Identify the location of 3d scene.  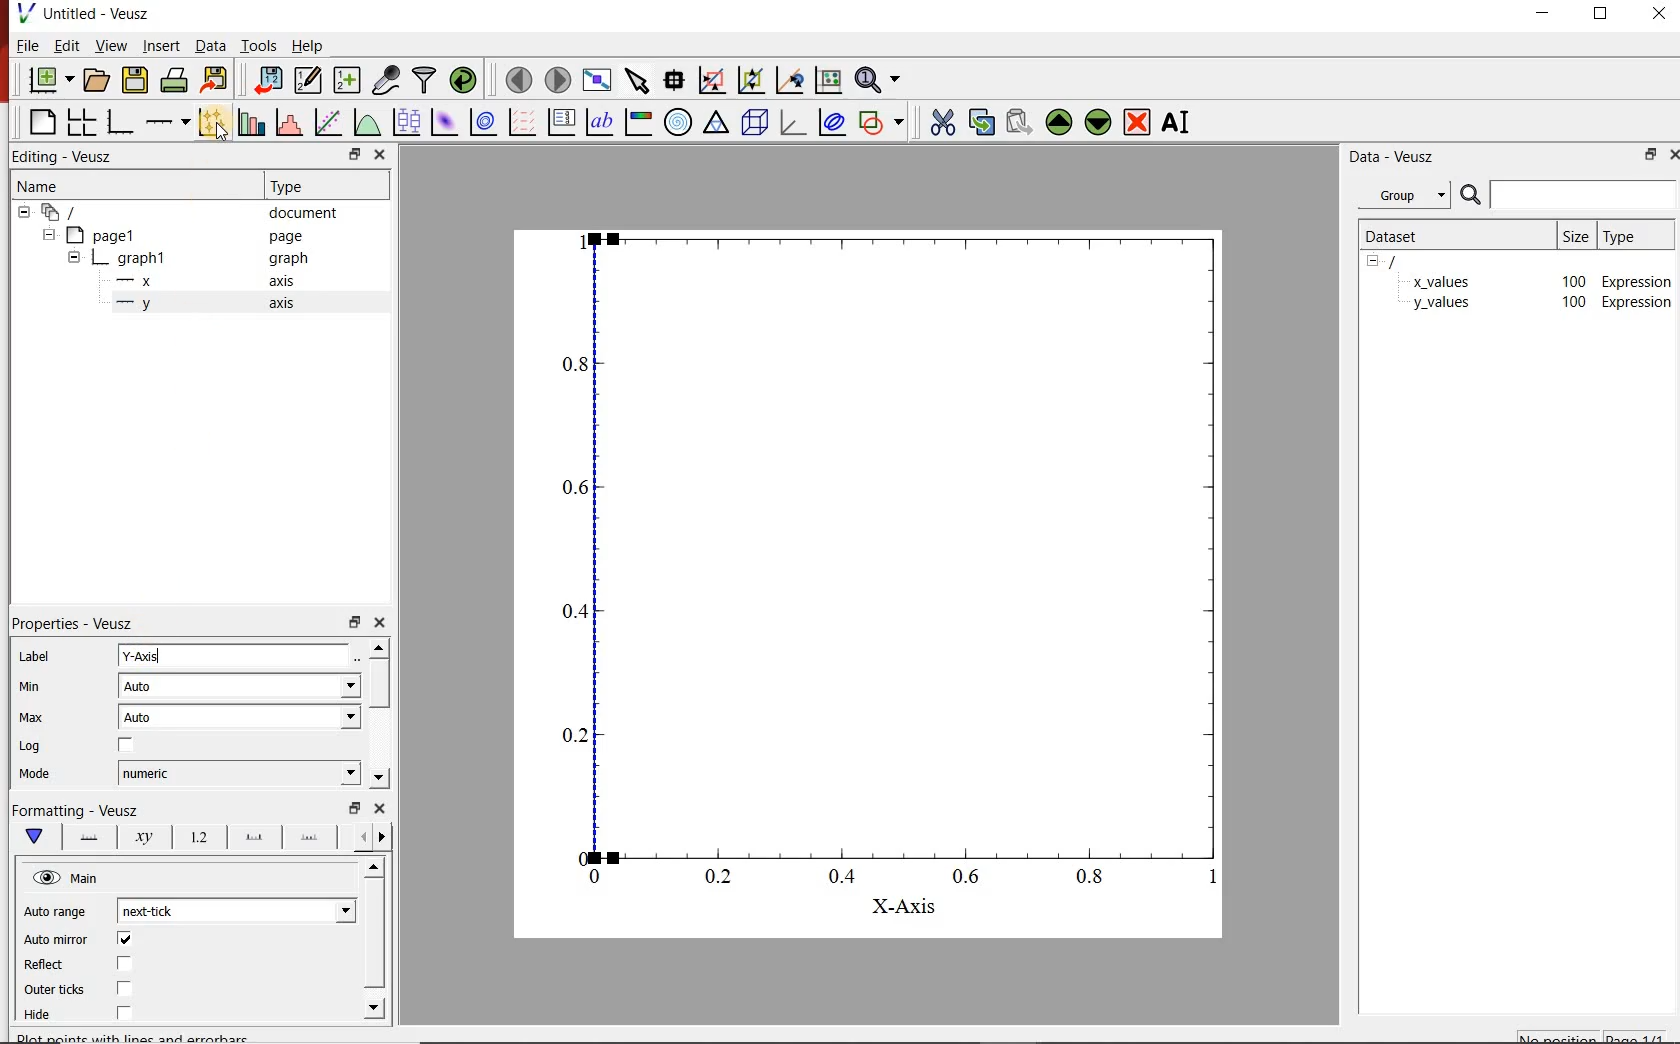
(757, 125).